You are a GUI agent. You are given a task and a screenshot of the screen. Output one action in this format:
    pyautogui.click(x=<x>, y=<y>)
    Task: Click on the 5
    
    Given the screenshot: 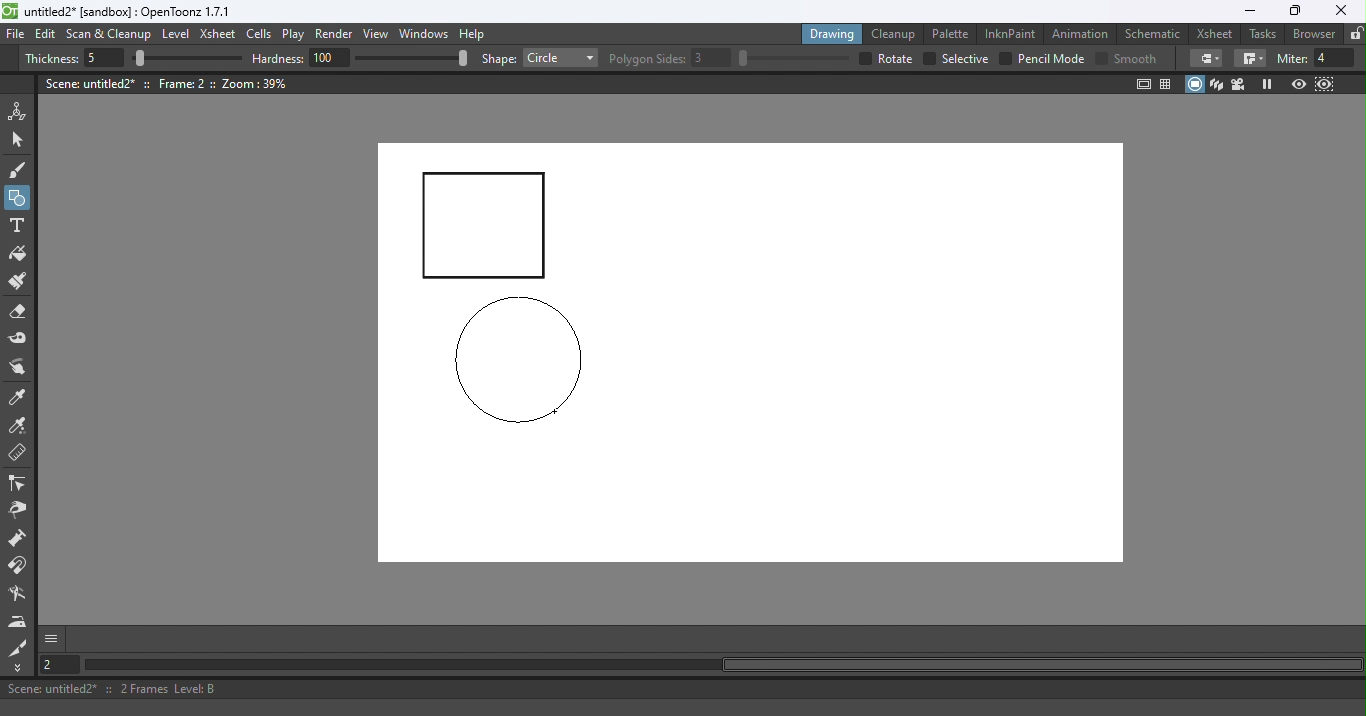 What is the action you would take?
    pyautogui.click(x=101, y=59)
    